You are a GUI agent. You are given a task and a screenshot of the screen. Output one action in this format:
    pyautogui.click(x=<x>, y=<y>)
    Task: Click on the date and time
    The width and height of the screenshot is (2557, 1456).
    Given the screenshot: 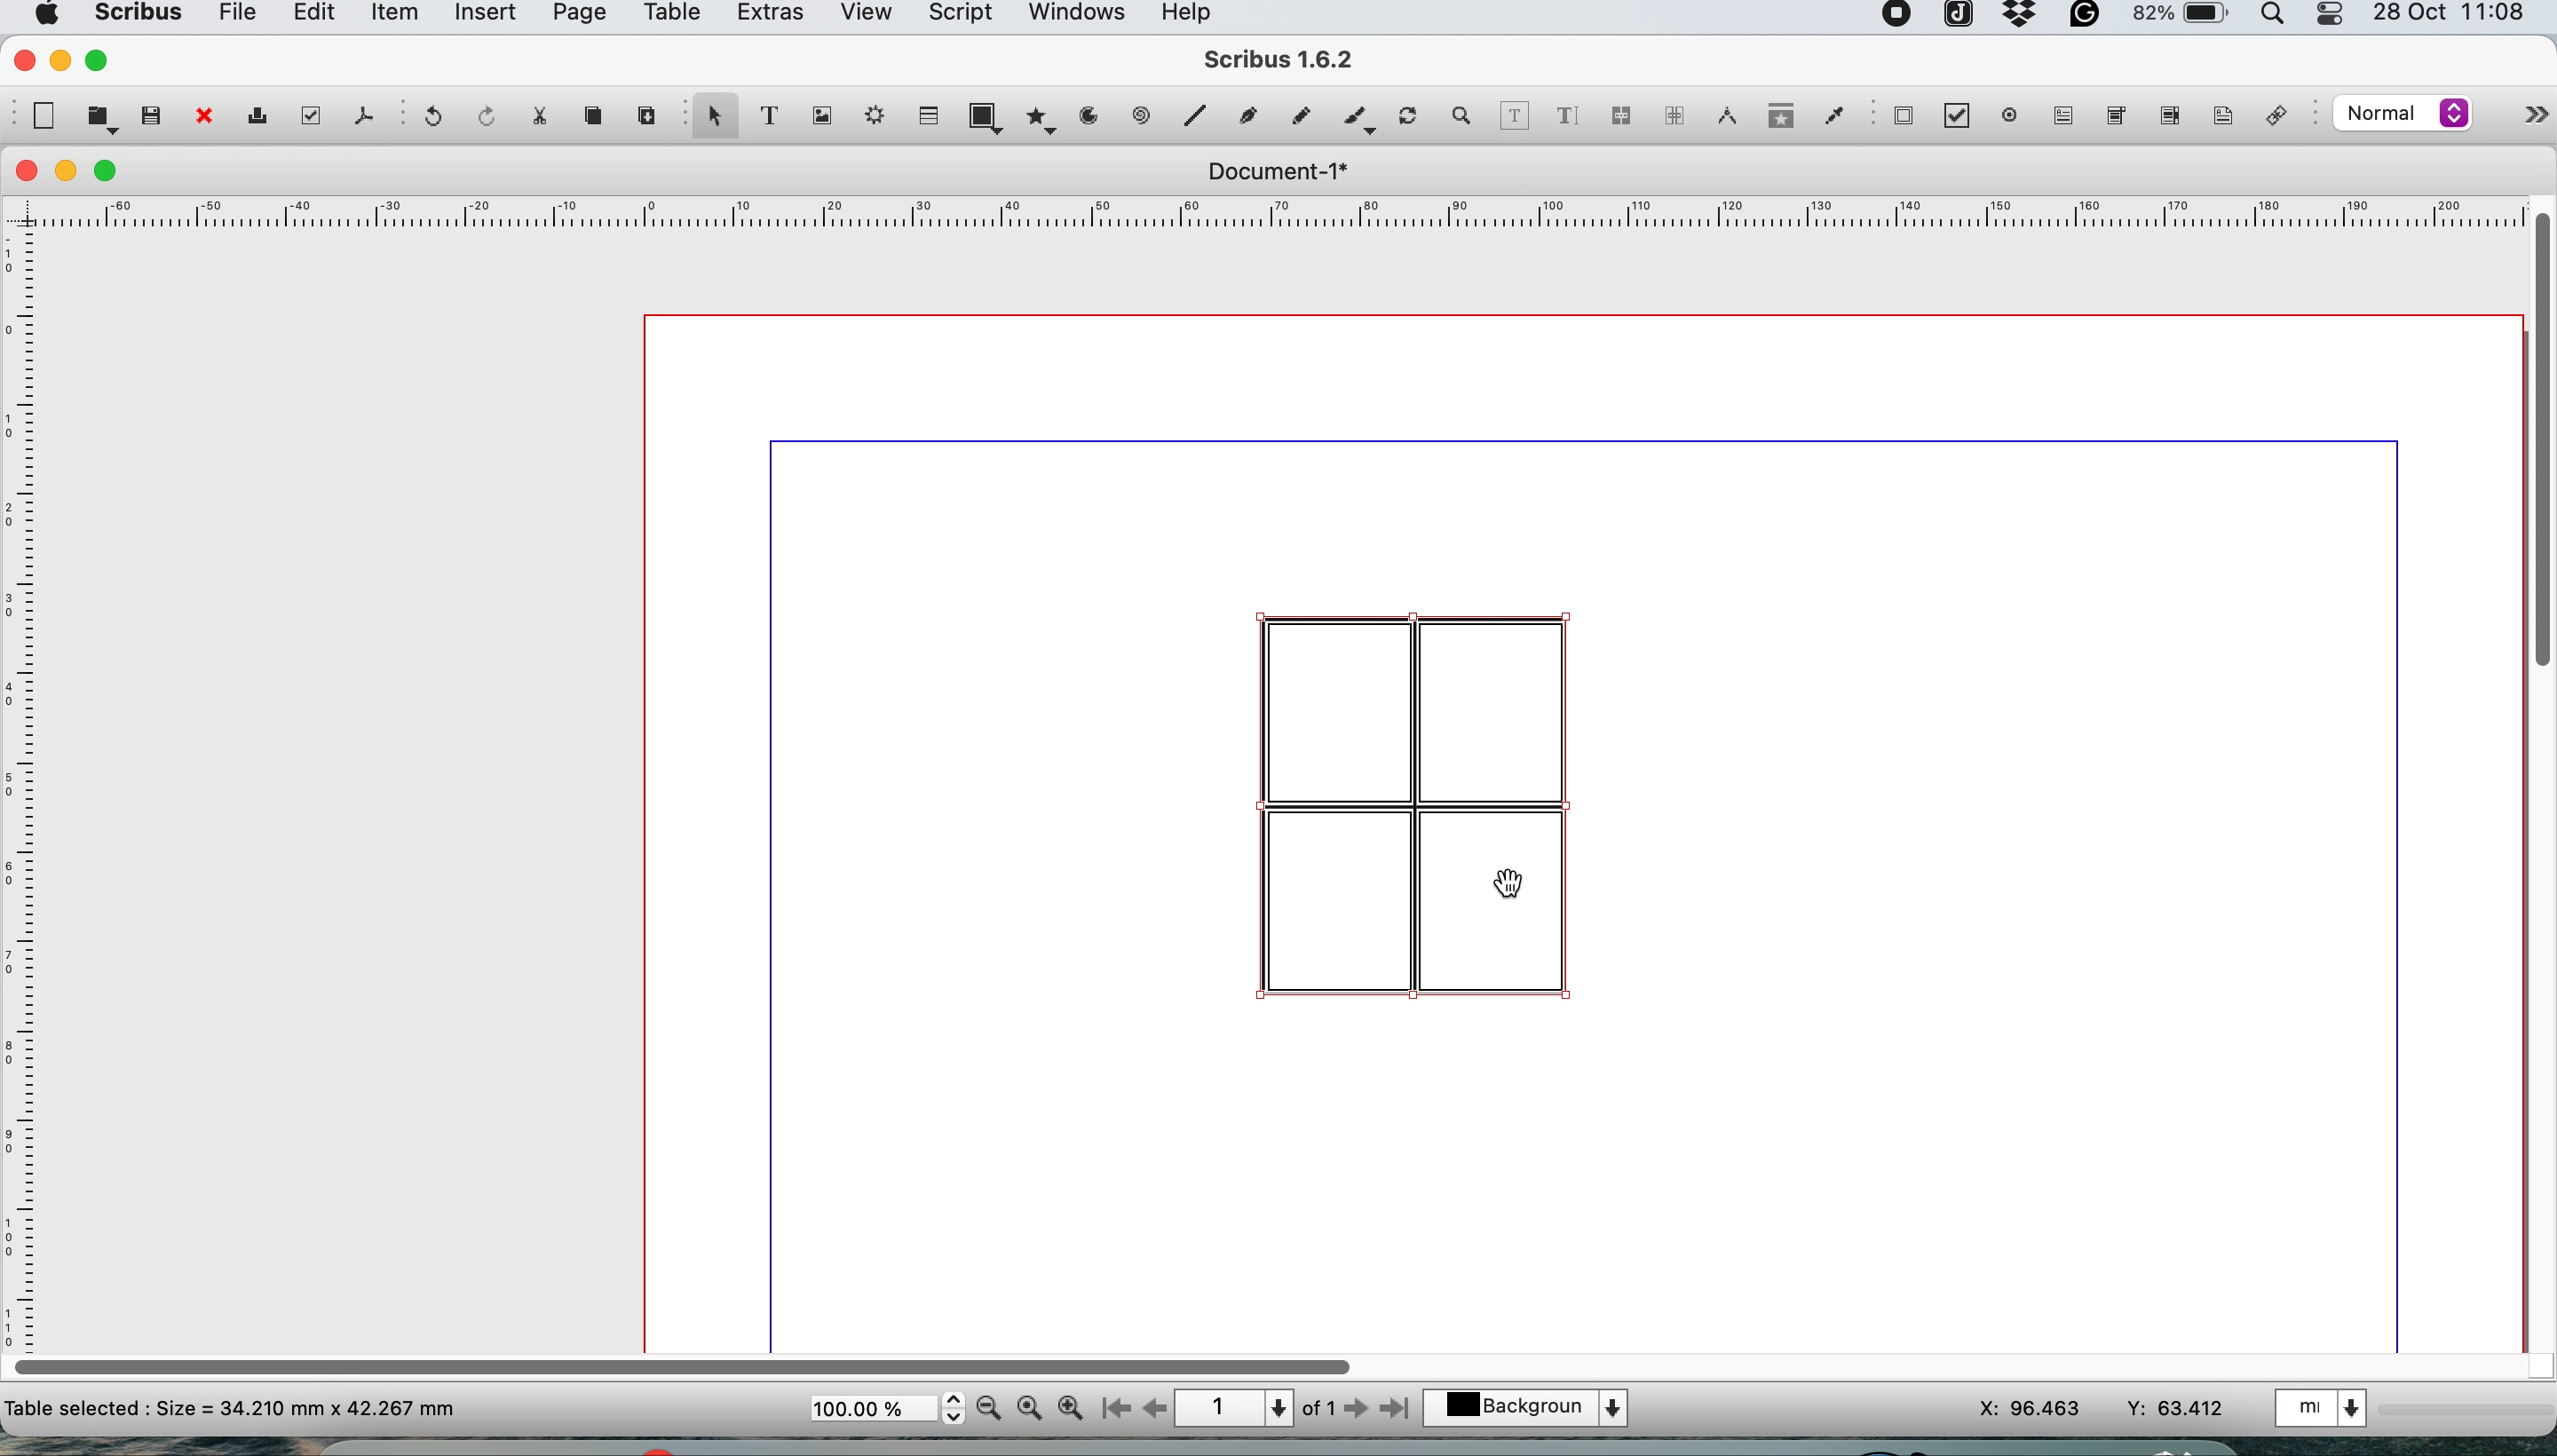 What is the action you would take?
    pyautogui.click(x=2454, y=15)
    